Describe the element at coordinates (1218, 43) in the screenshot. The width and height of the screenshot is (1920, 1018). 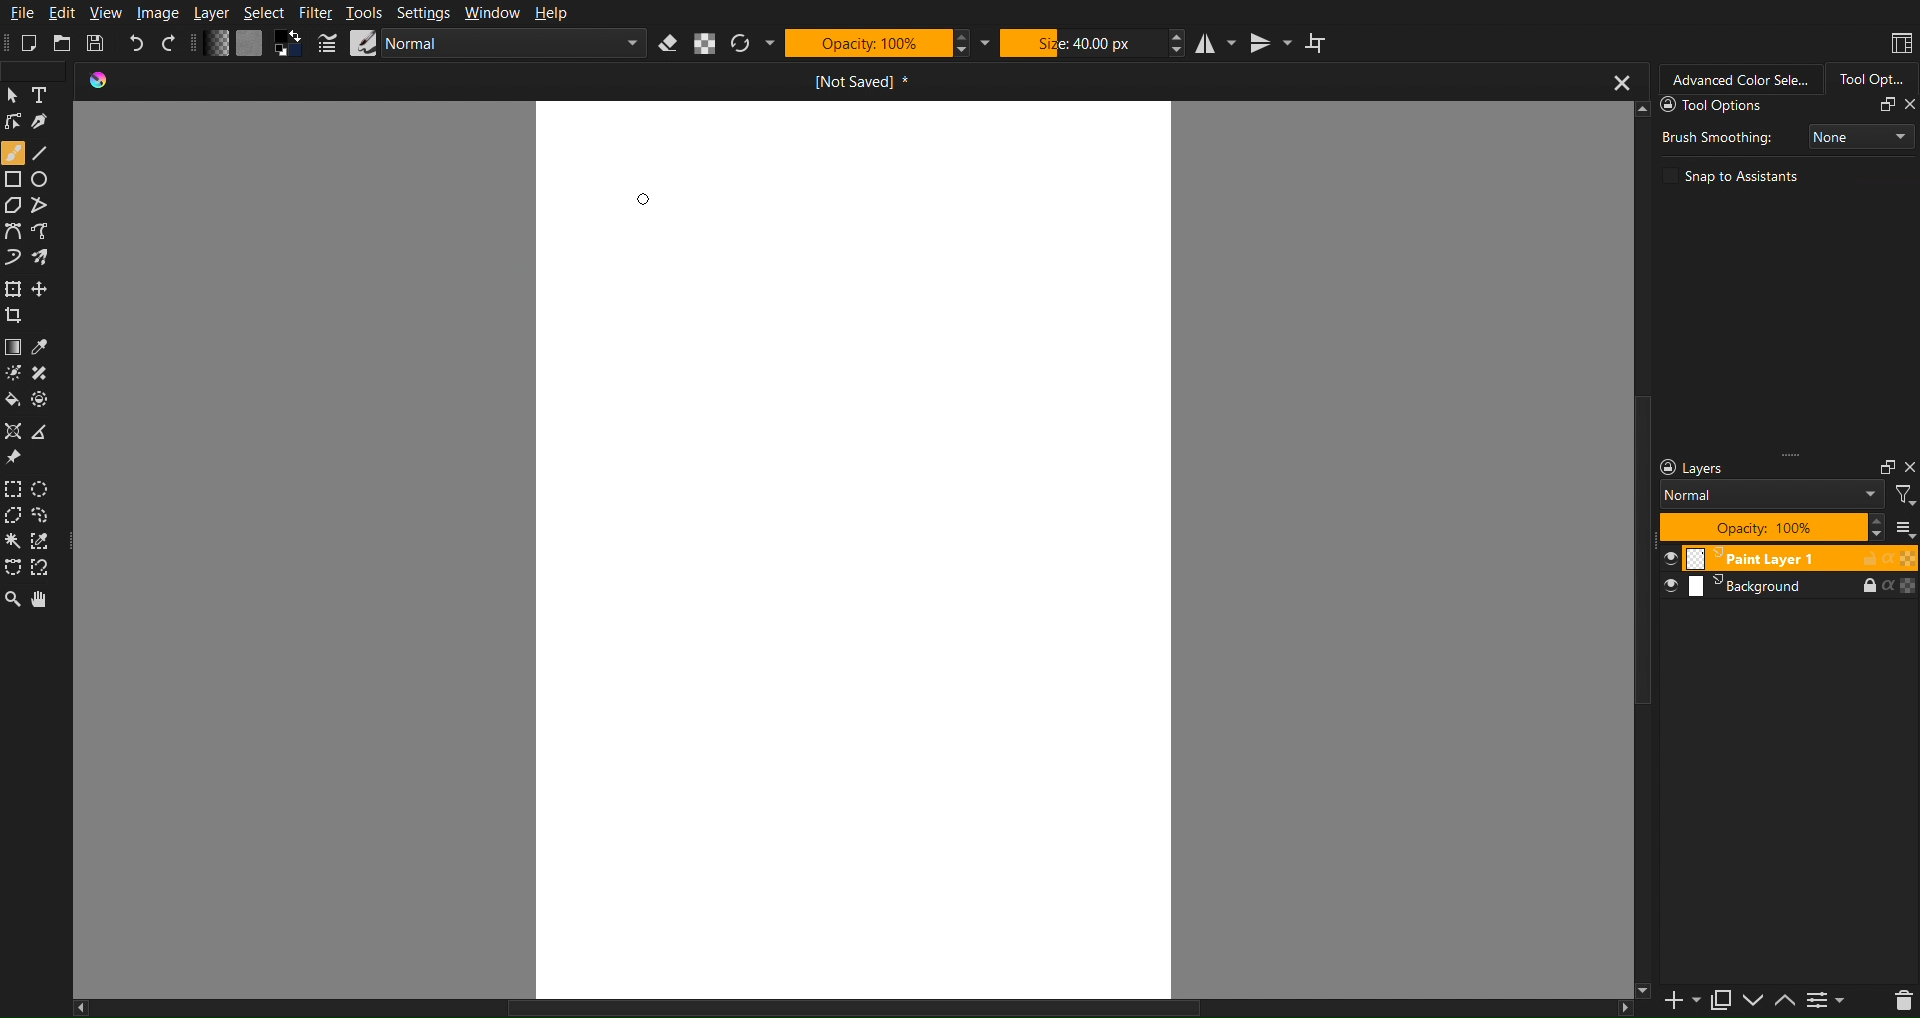
I see `Horizontal Mirror` at that location.